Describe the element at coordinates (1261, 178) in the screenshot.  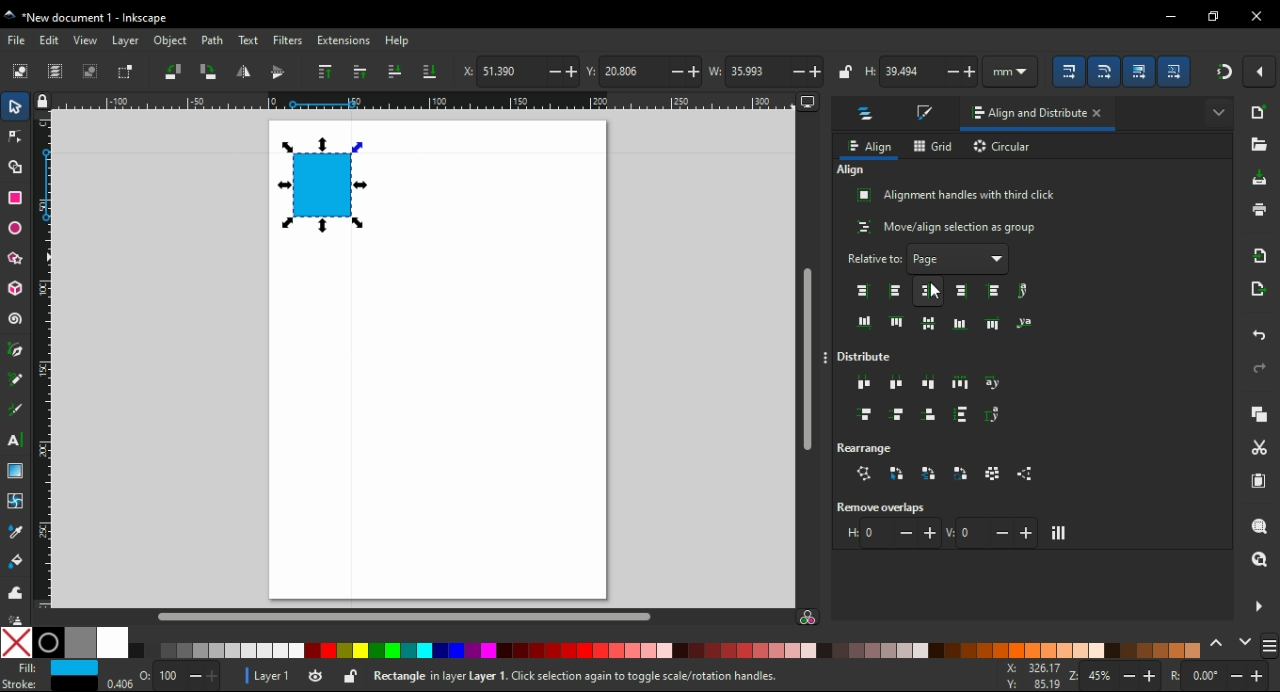
I see `save` at that location.